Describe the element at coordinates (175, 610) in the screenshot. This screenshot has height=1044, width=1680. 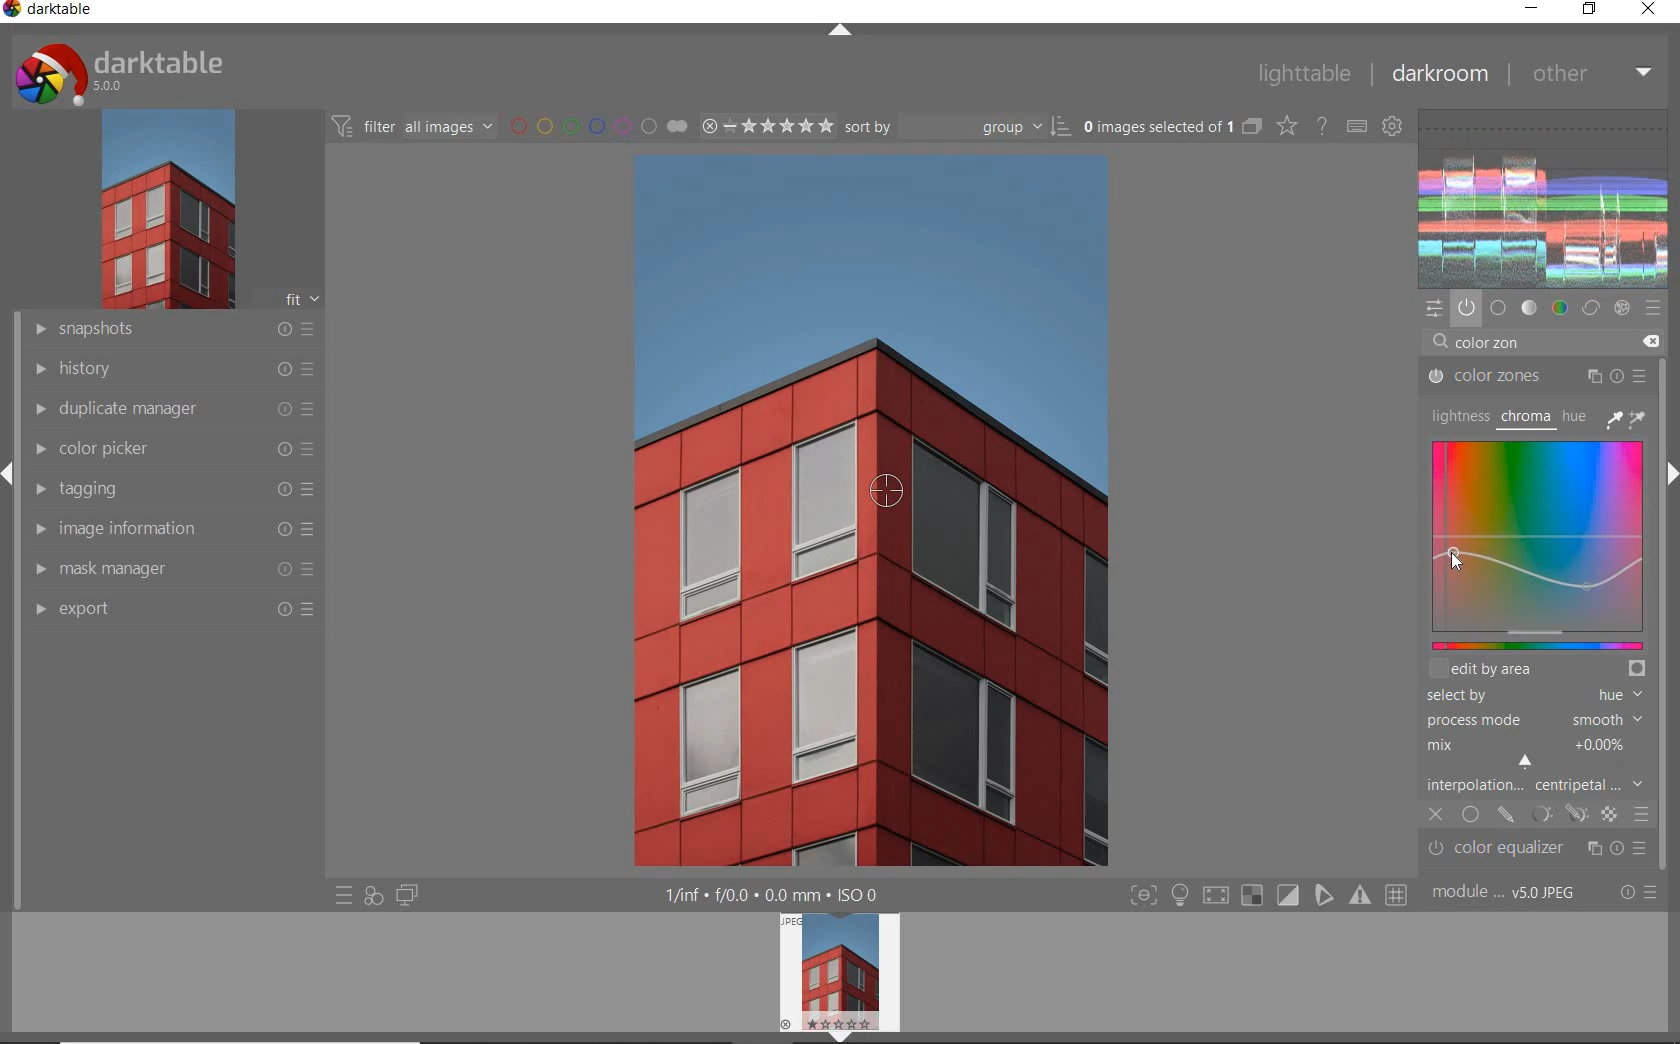
I see `export` at that location.